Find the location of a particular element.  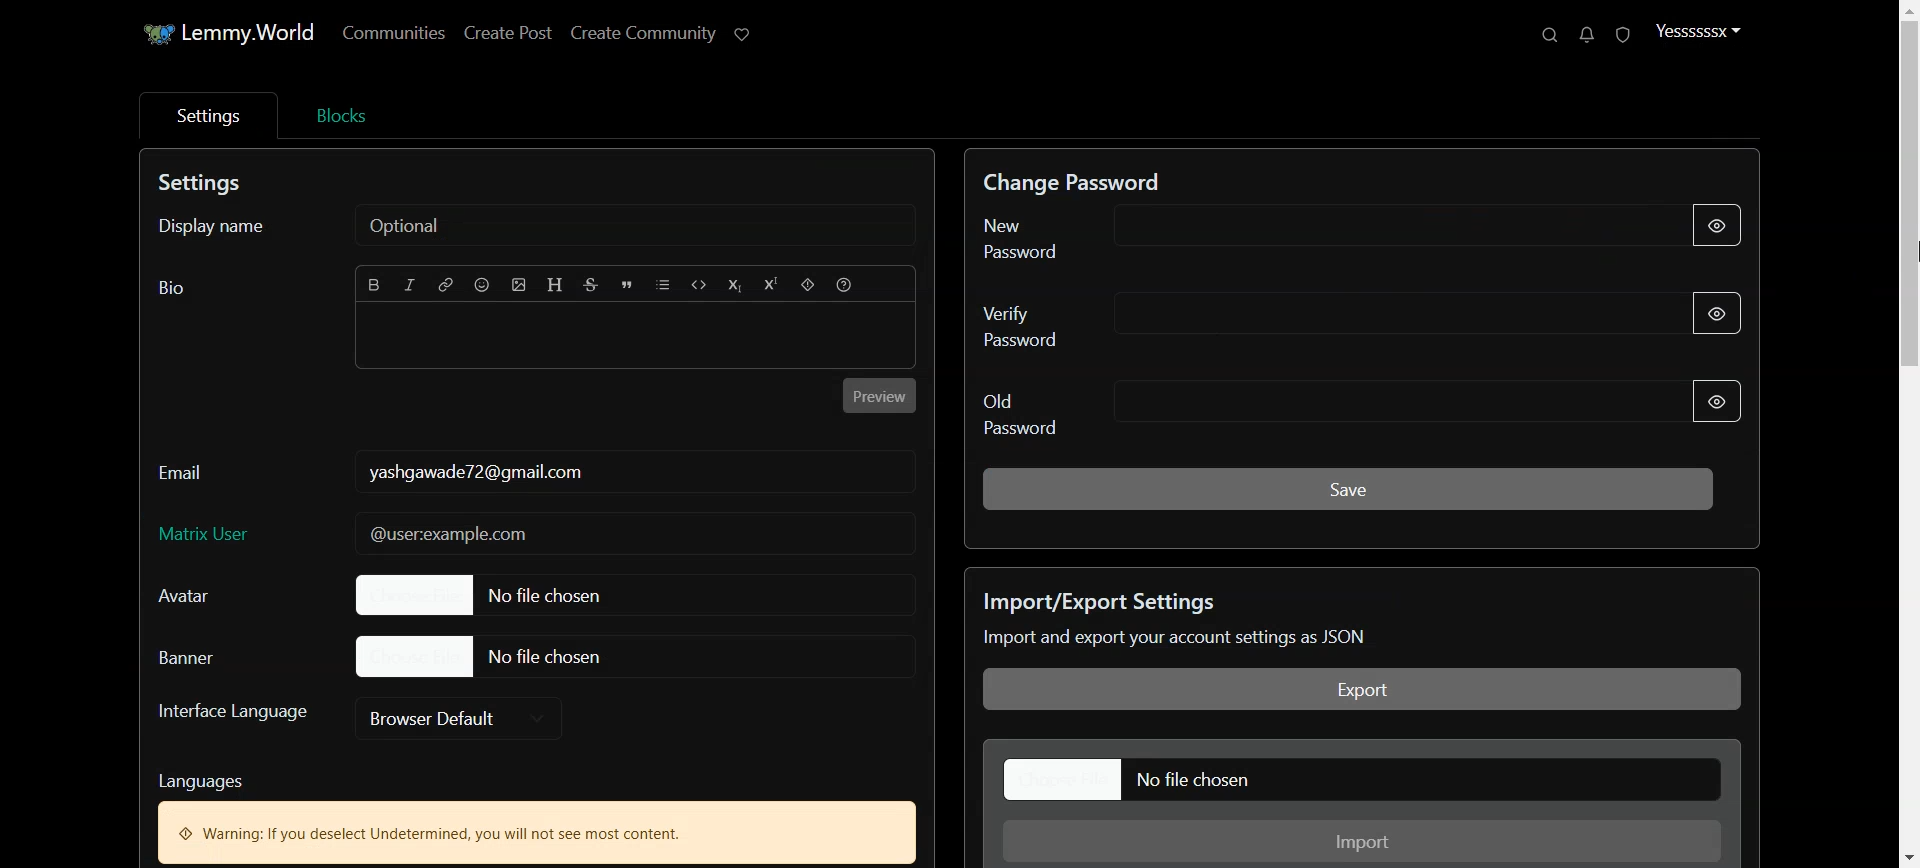

Communities is located at coordinates (392, 33).